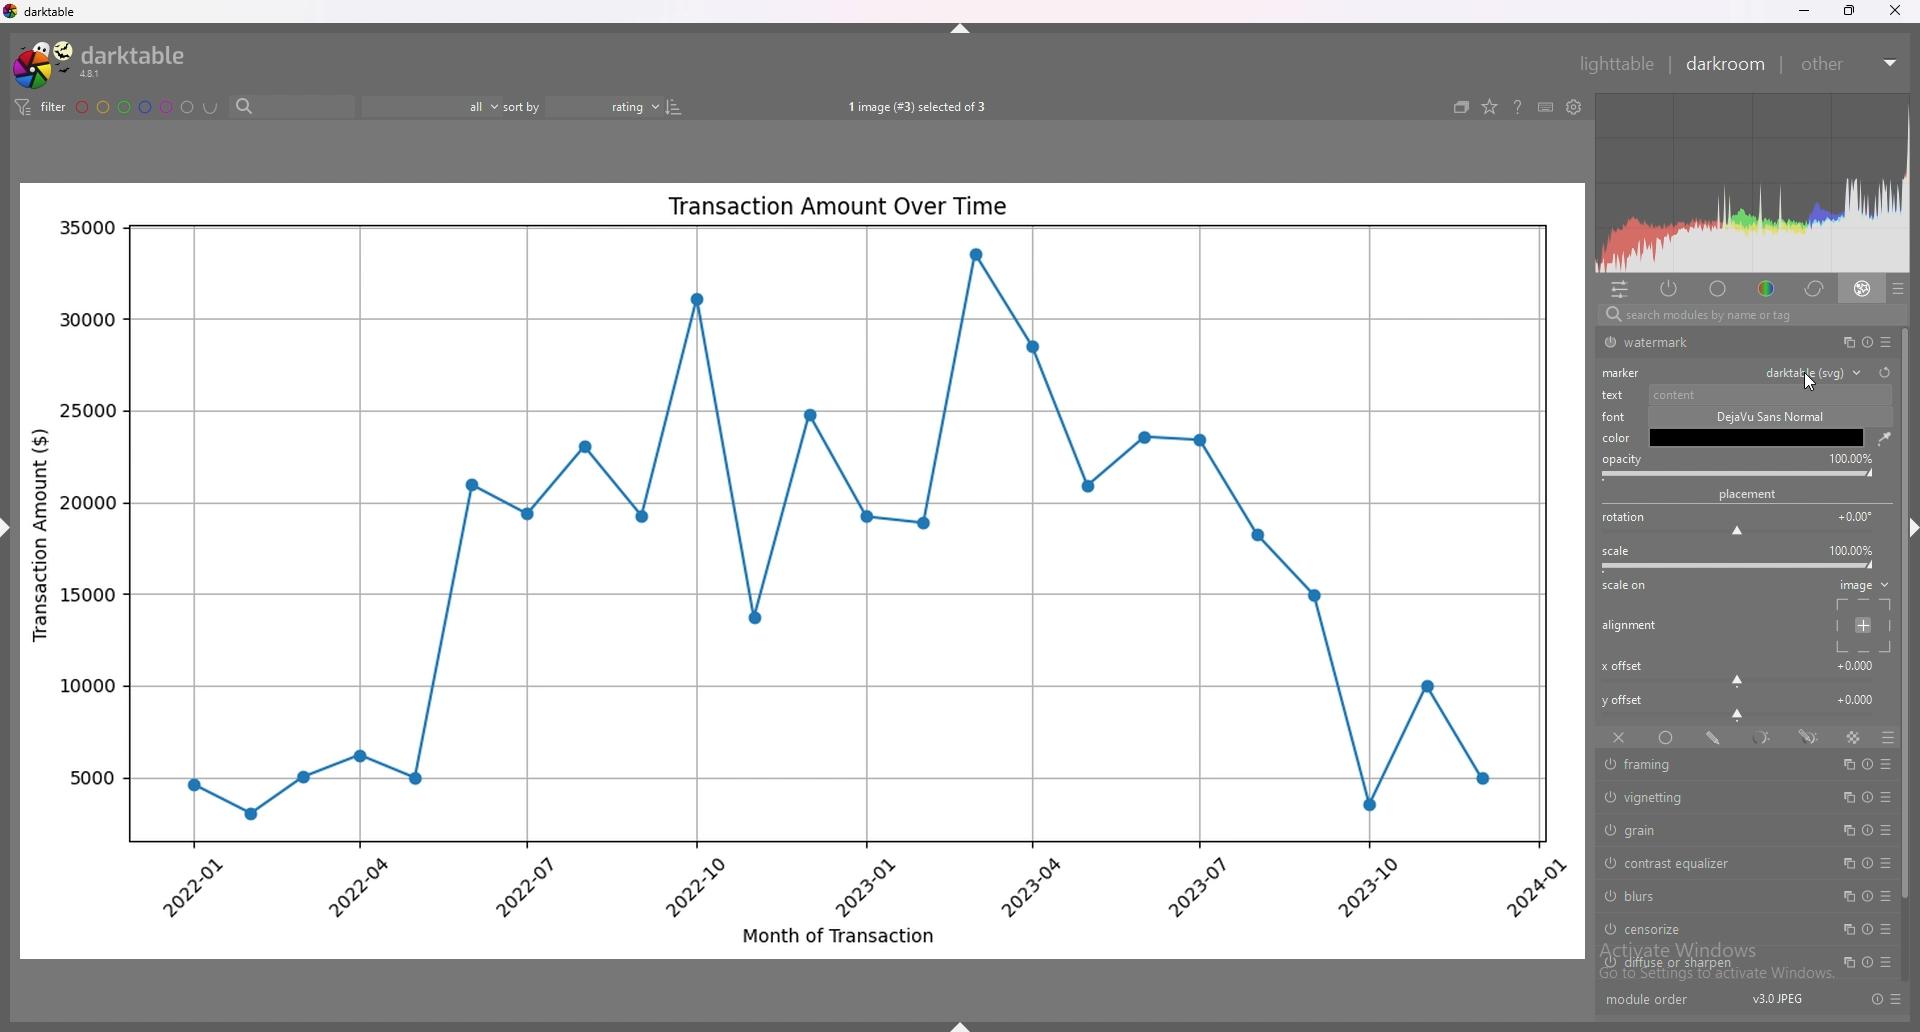 This screenshot has width=1920, height=1032. I want to click on rotation bar, so click(1736, 533).